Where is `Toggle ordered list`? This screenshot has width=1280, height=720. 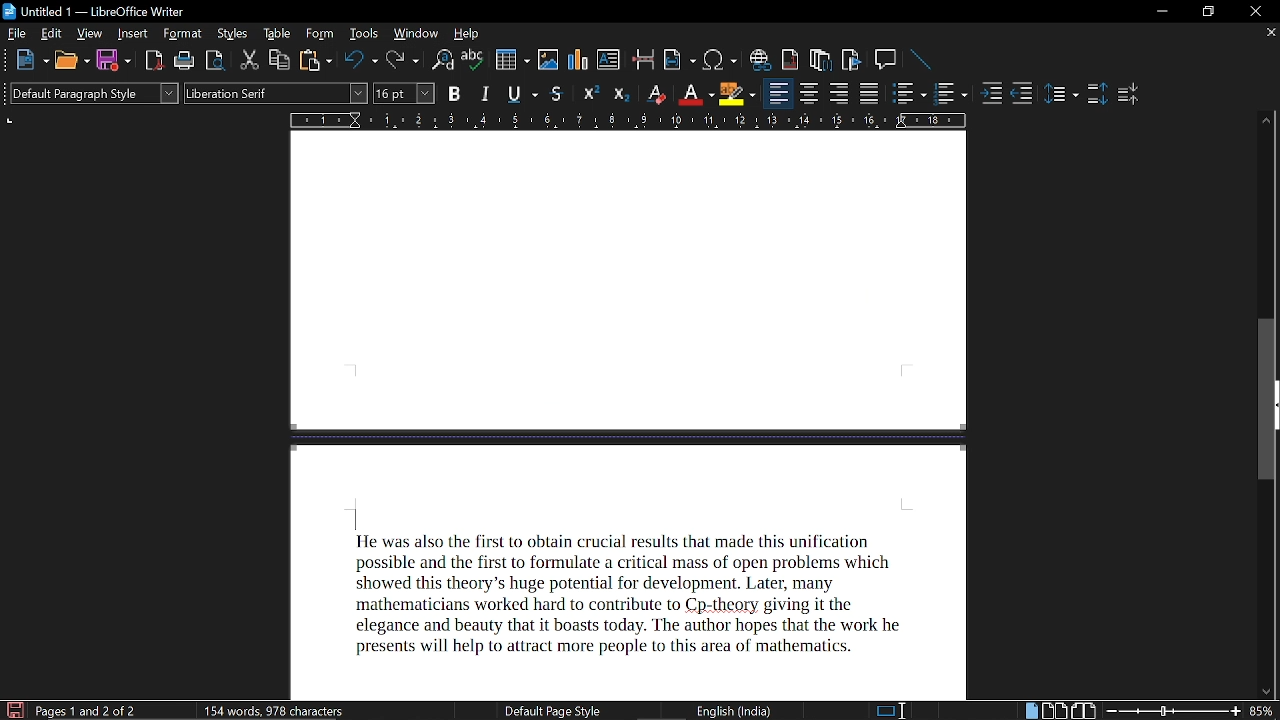
Toggle ordered list is located at coordinates (909, 95).